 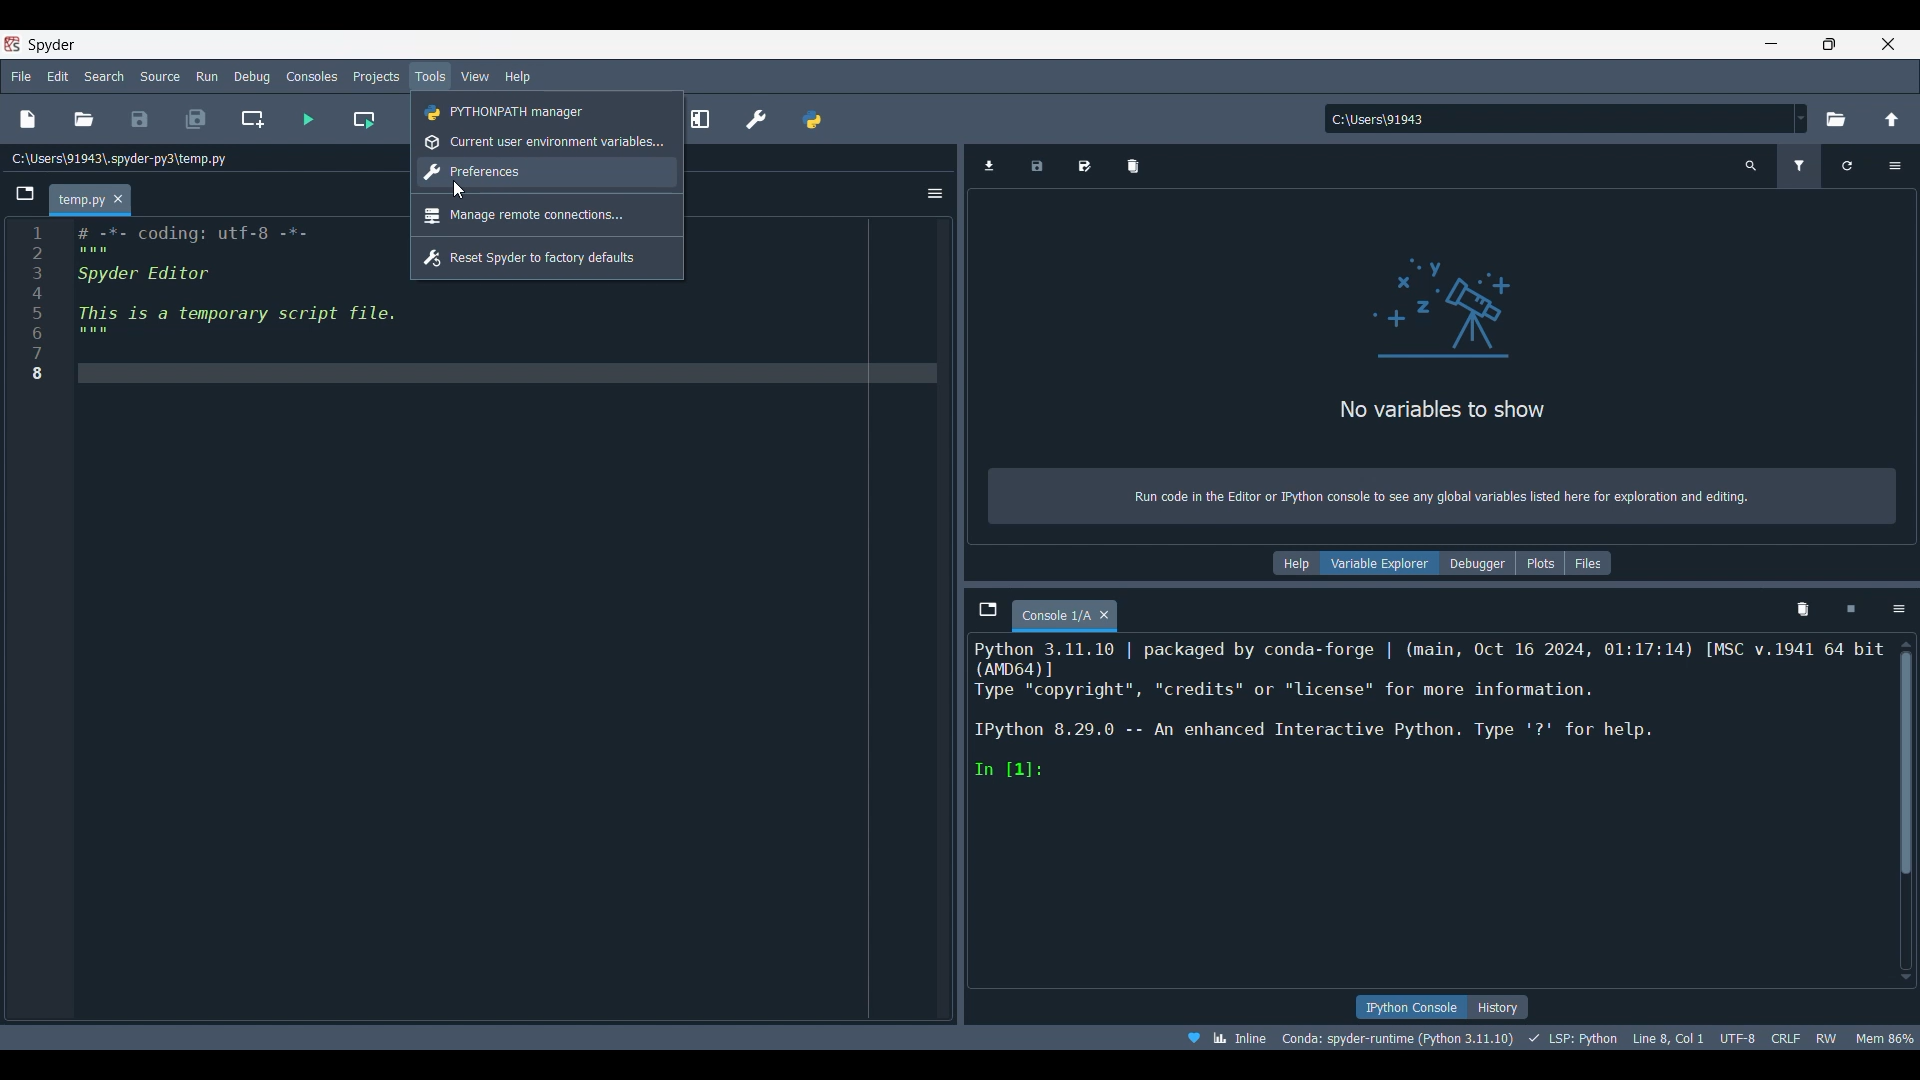 What do you see at coordinates (1905, 772) in the screenshot?
I see `scrollbar` at bounding box center [1905, 772].